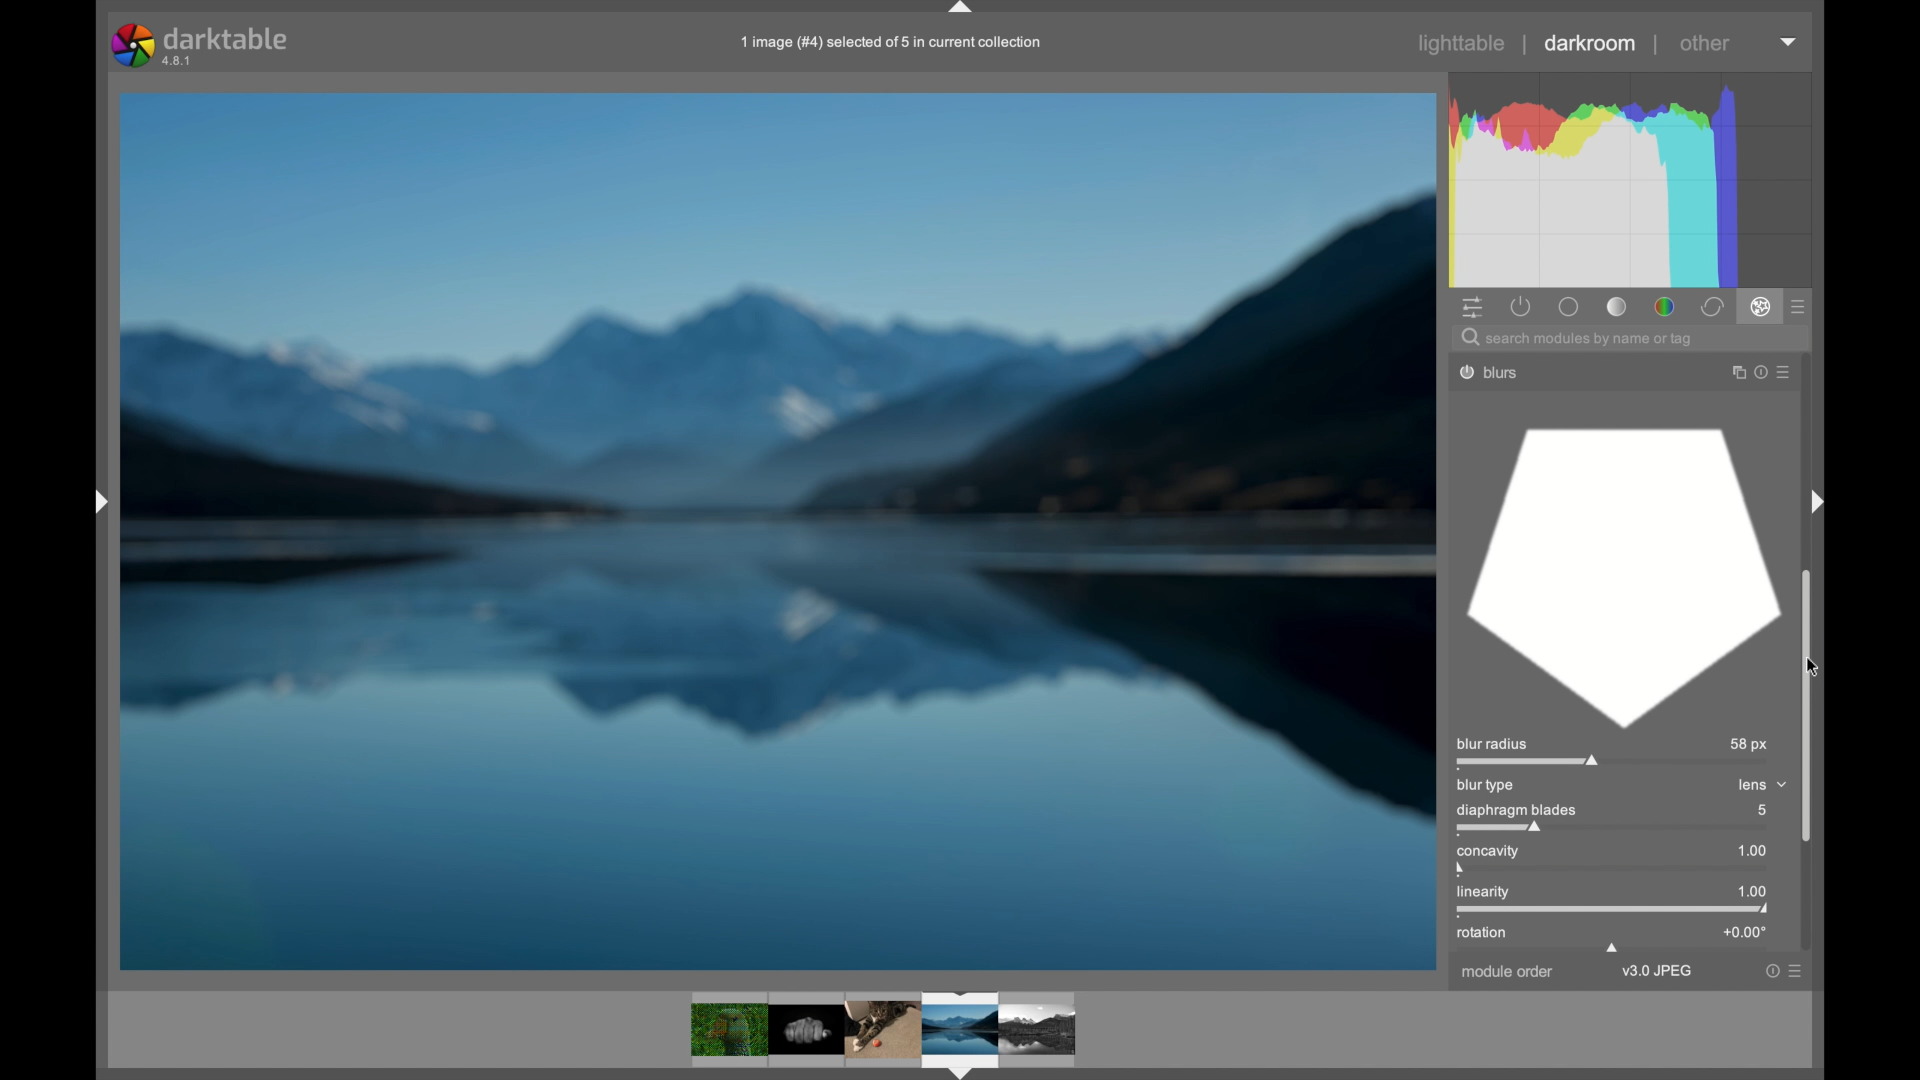  What do you see at coordinates (1591, 43) in the screenshot?
I see `darkroom` at bounding box center [1591, 43].